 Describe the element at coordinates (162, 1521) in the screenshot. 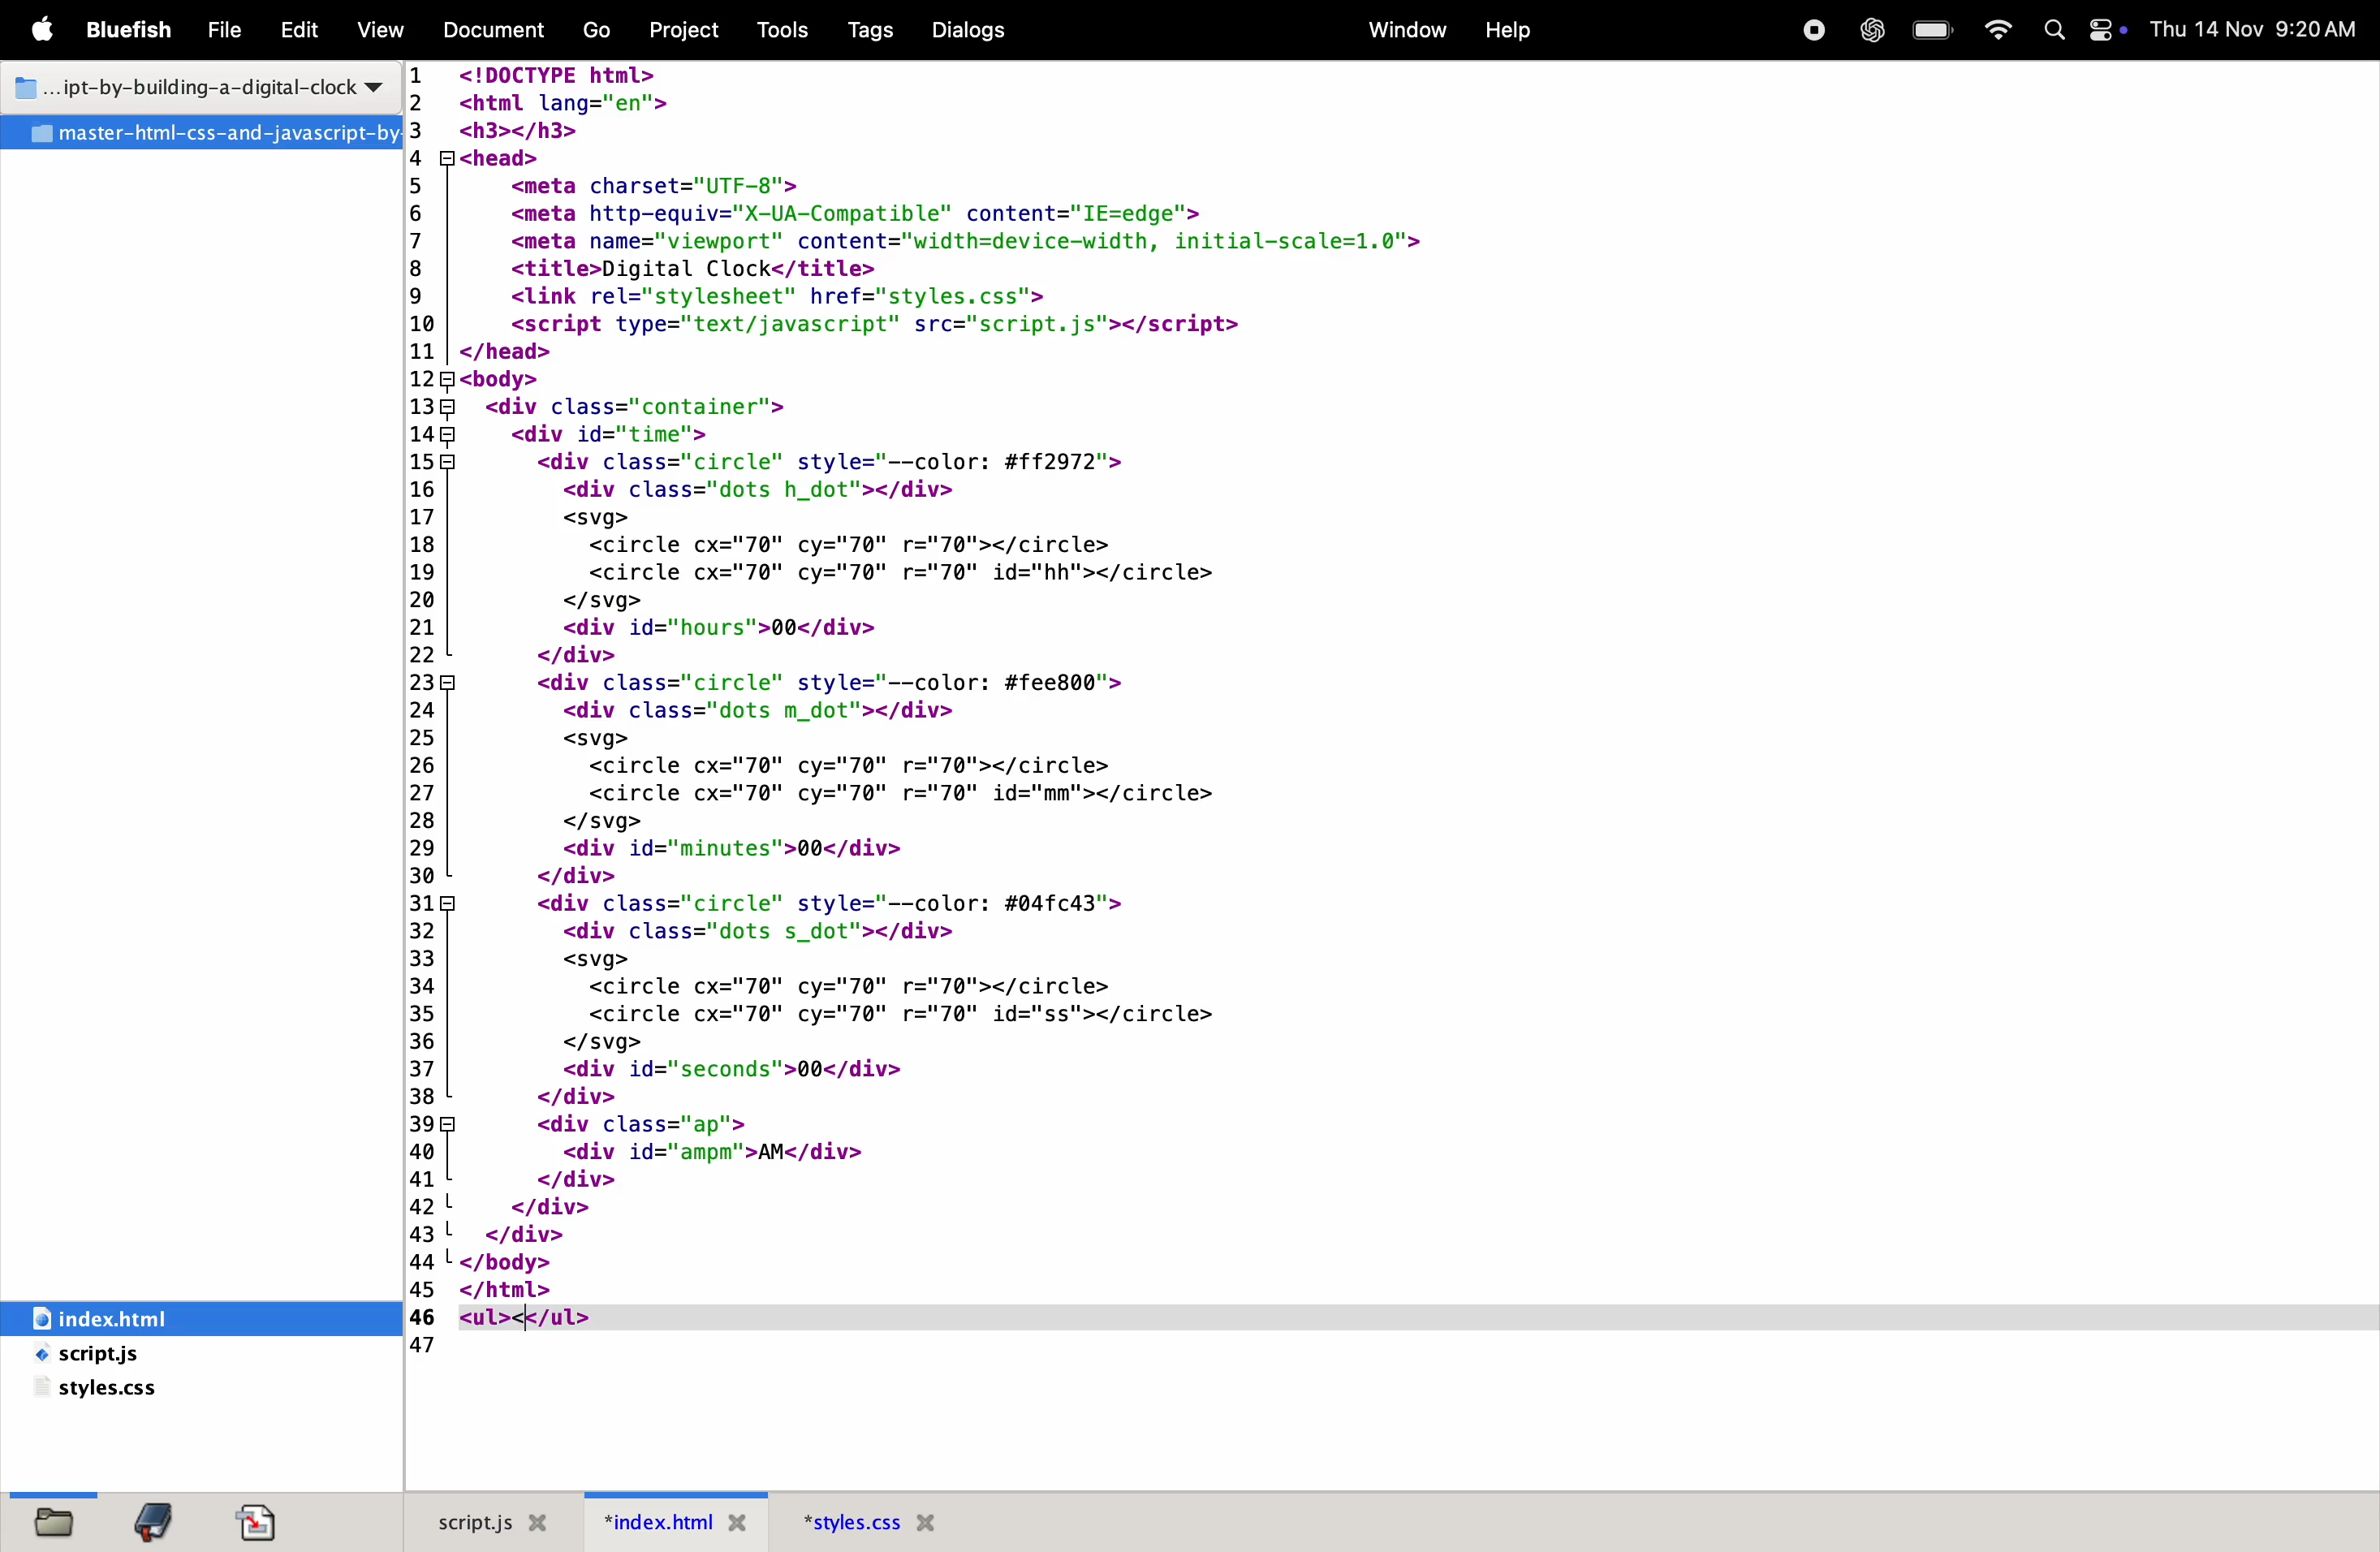

I see `bookmark` at that location.